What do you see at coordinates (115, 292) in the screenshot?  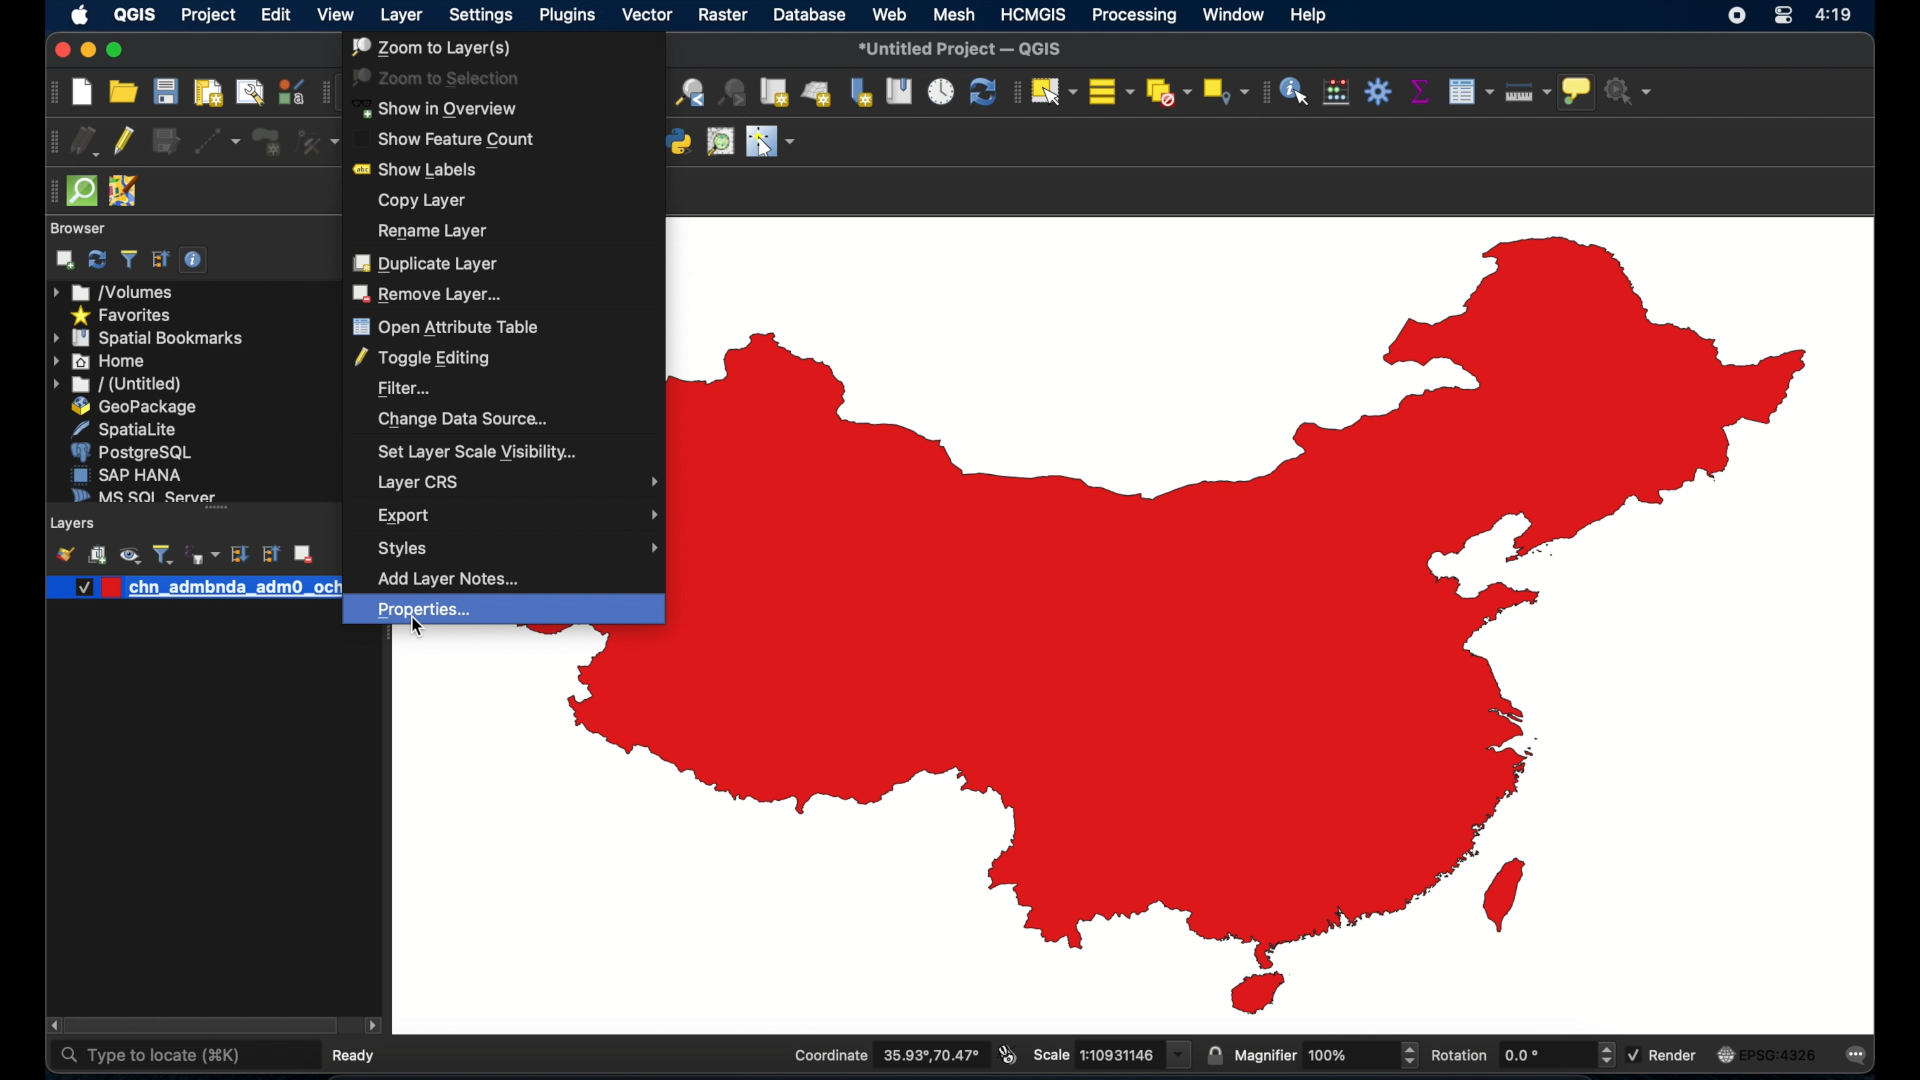 I see `volumes menu` at bounding box center [115, 292].